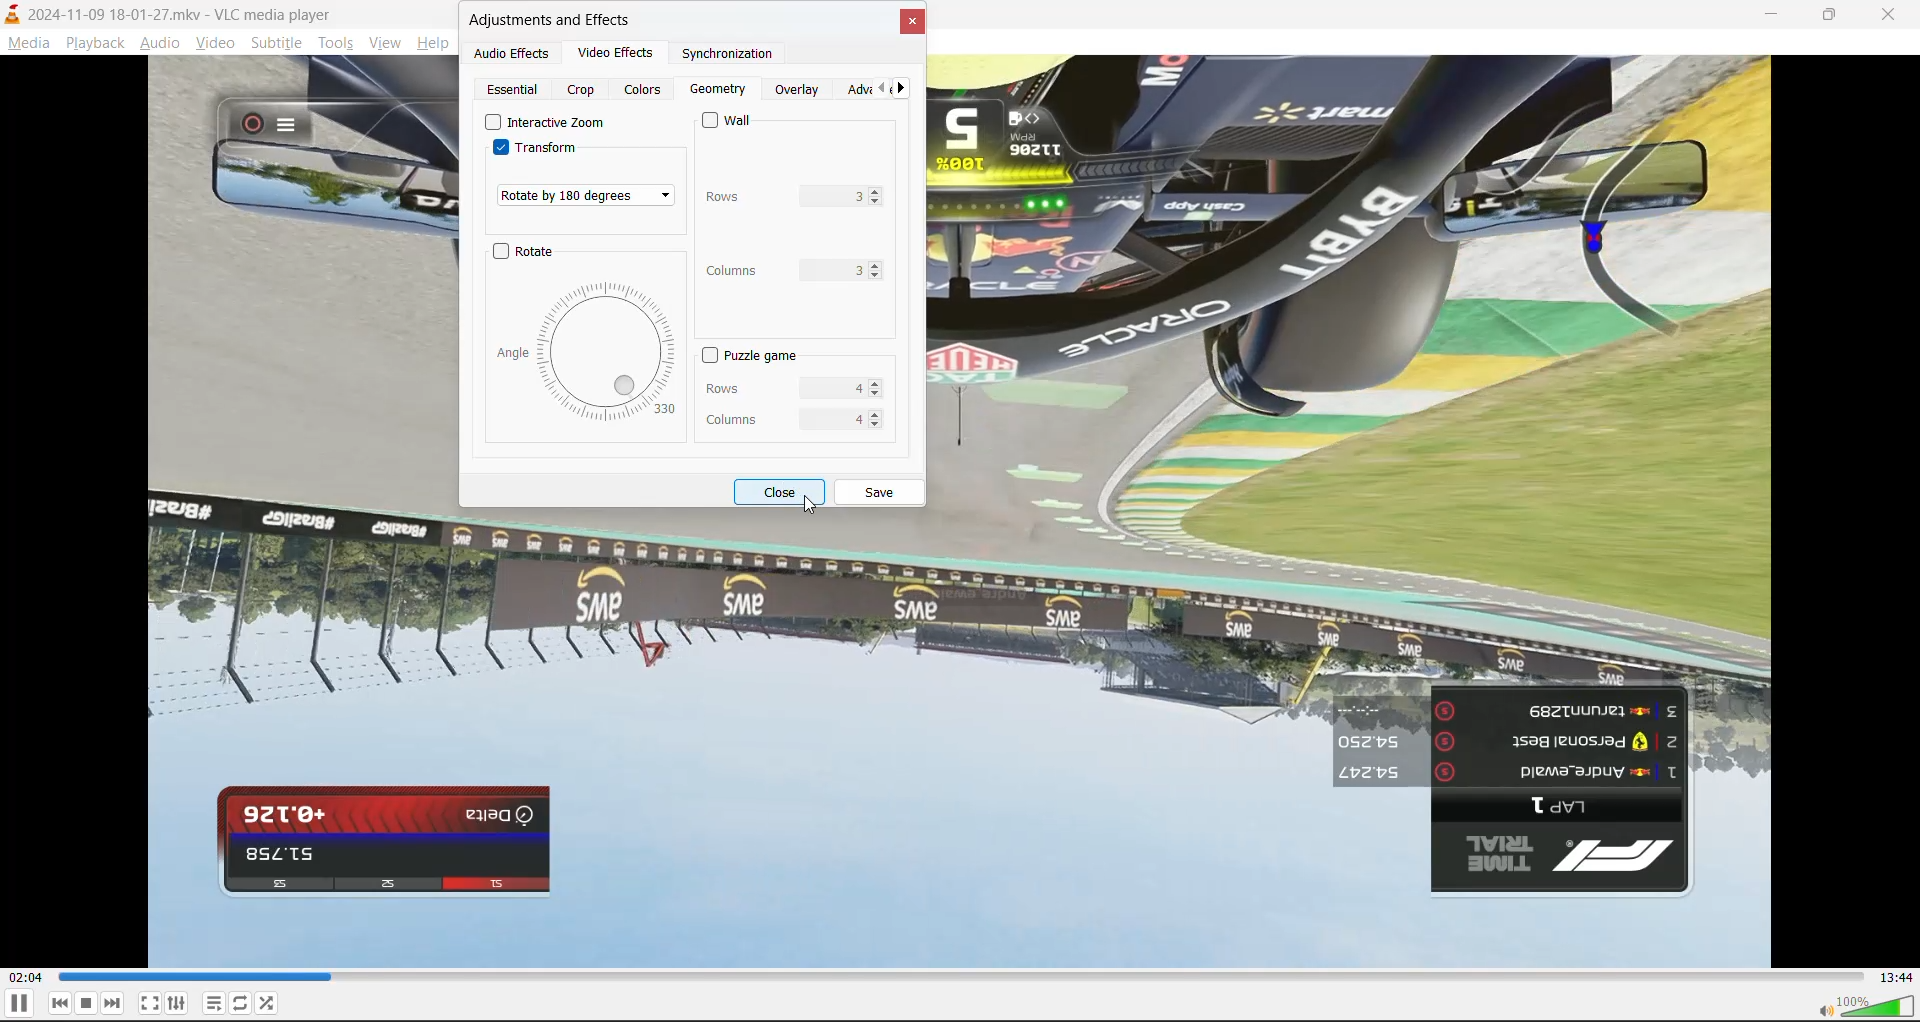  I want to click on media, so click(30, 45).